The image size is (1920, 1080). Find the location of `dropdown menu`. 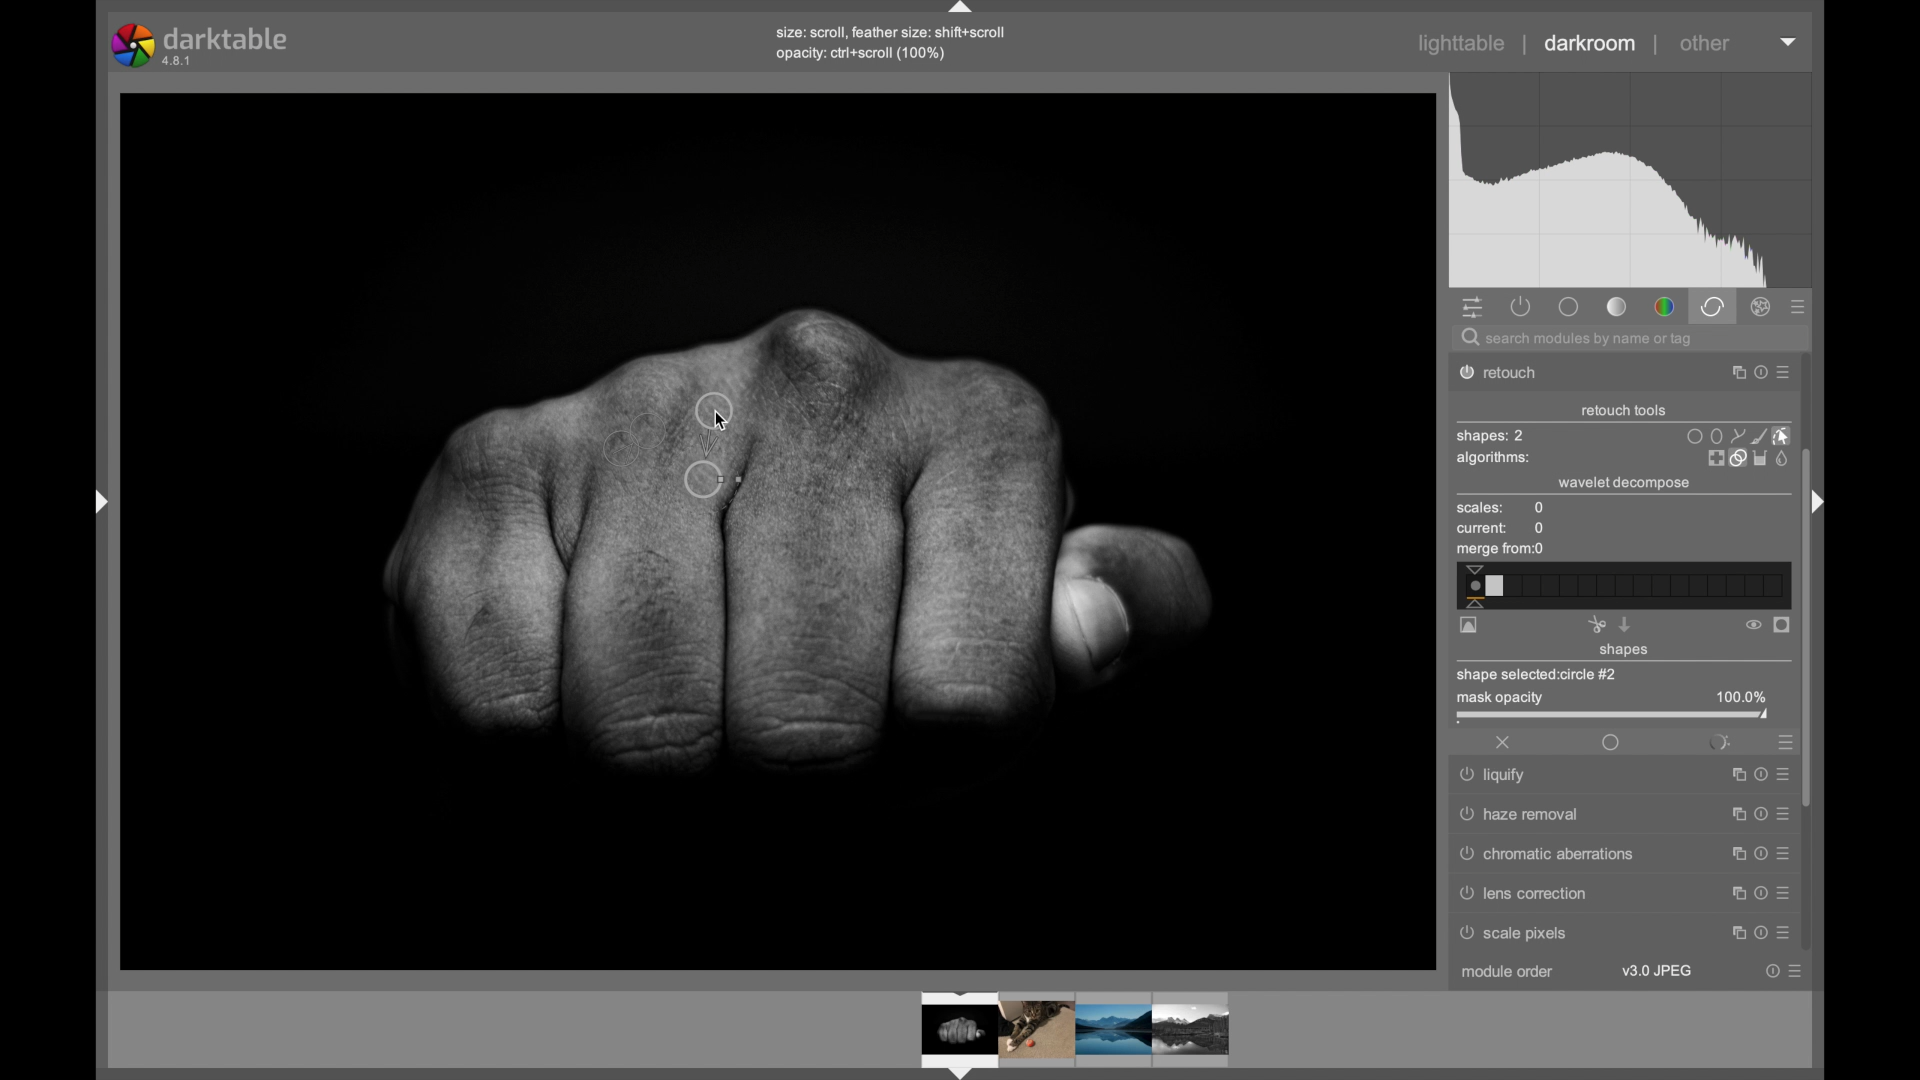

dropdown menu is located at coordinates (1789, 40).